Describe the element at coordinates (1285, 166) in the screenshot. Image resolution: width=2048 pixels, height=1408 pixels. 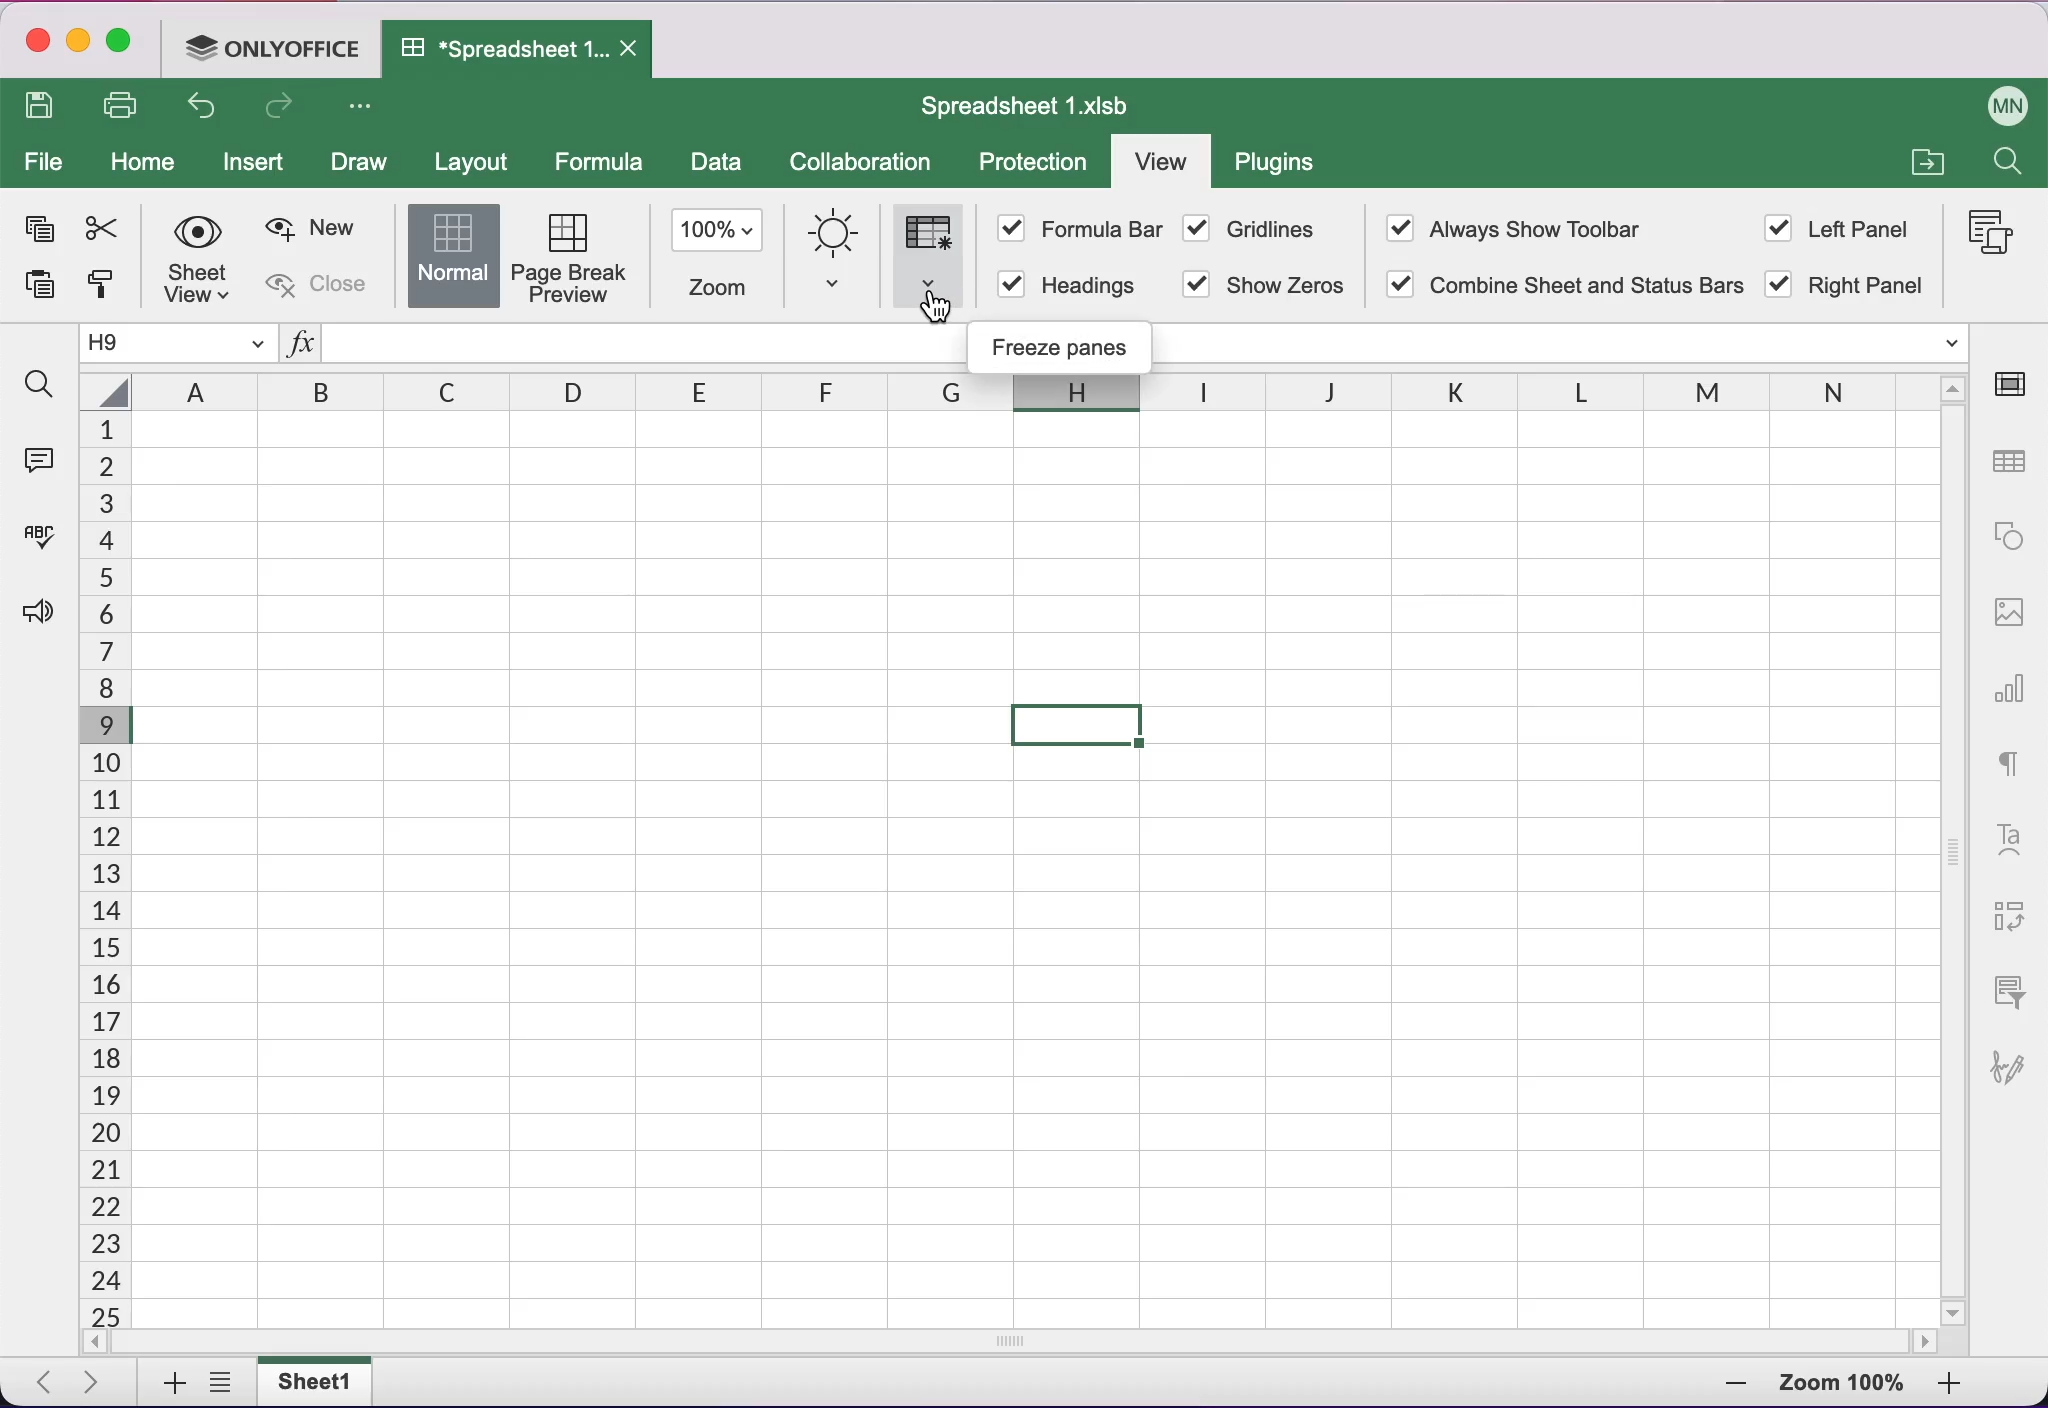
I see `plugins` at that location.